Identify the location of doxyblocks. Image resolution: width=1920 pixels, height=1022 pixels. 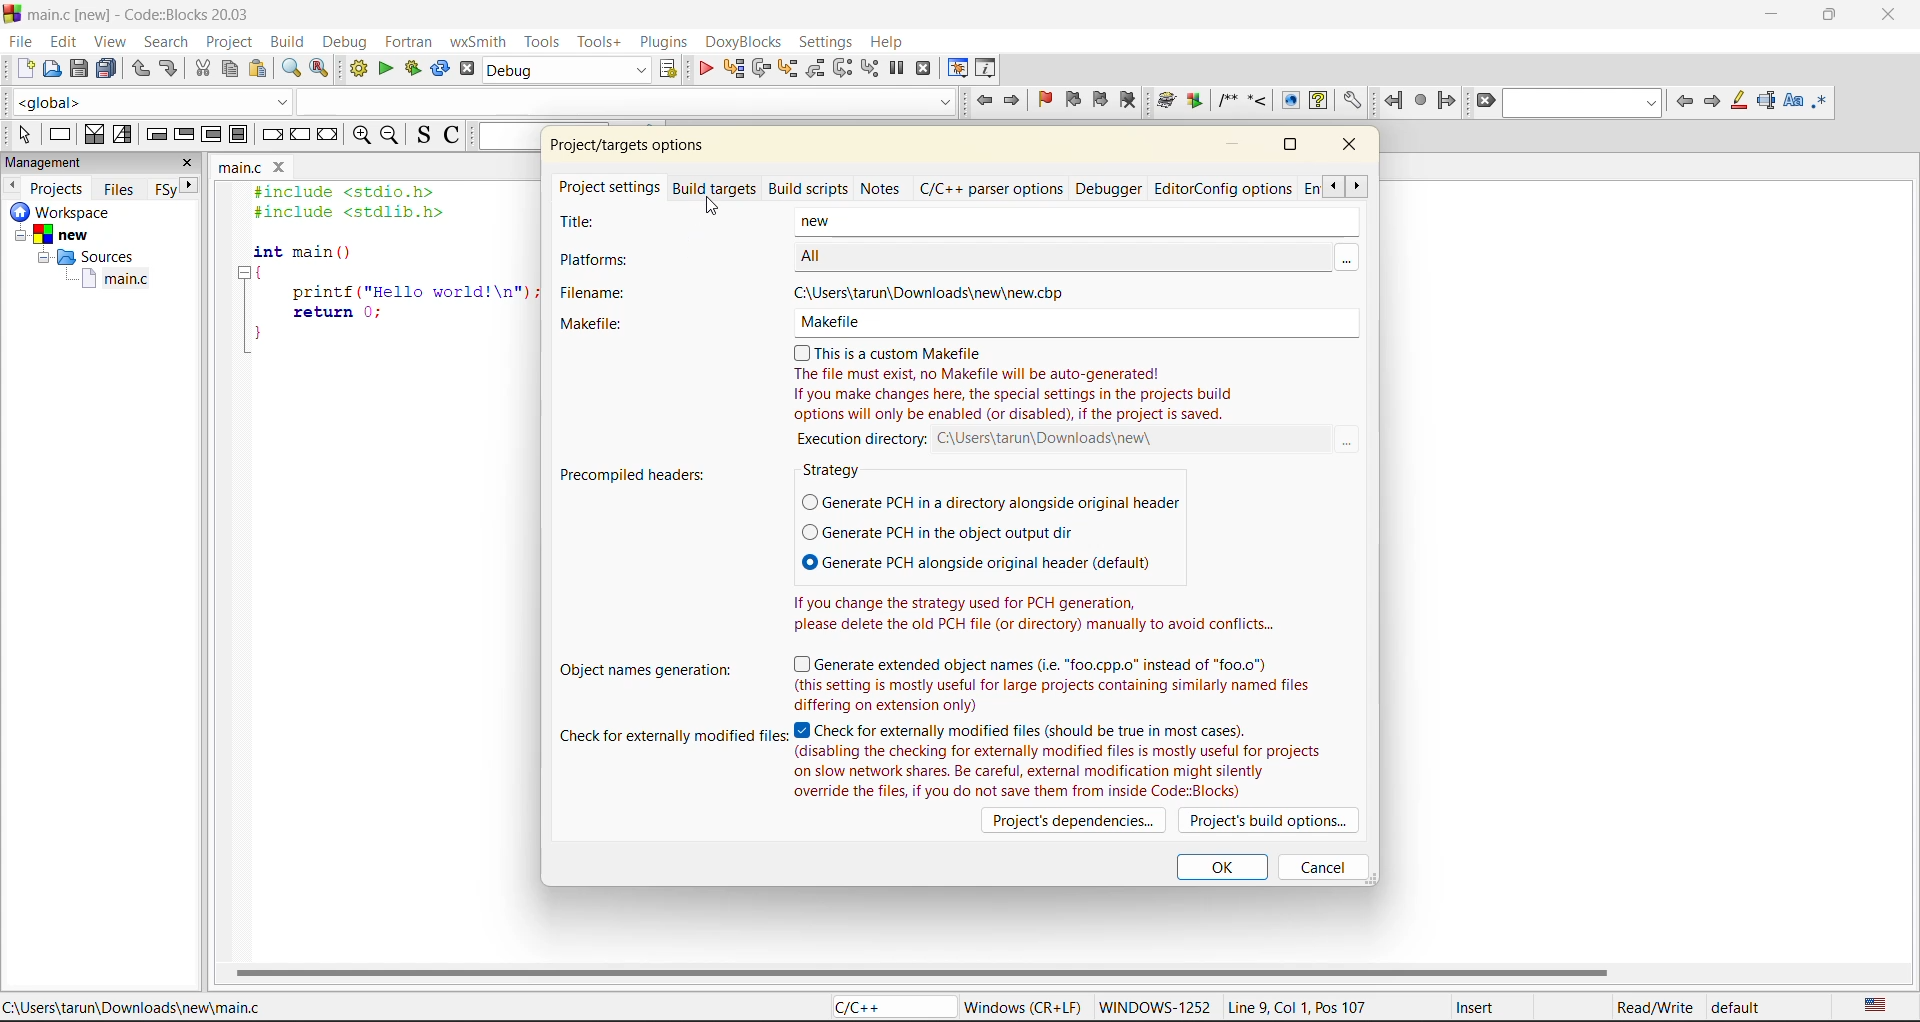
(742, 42).